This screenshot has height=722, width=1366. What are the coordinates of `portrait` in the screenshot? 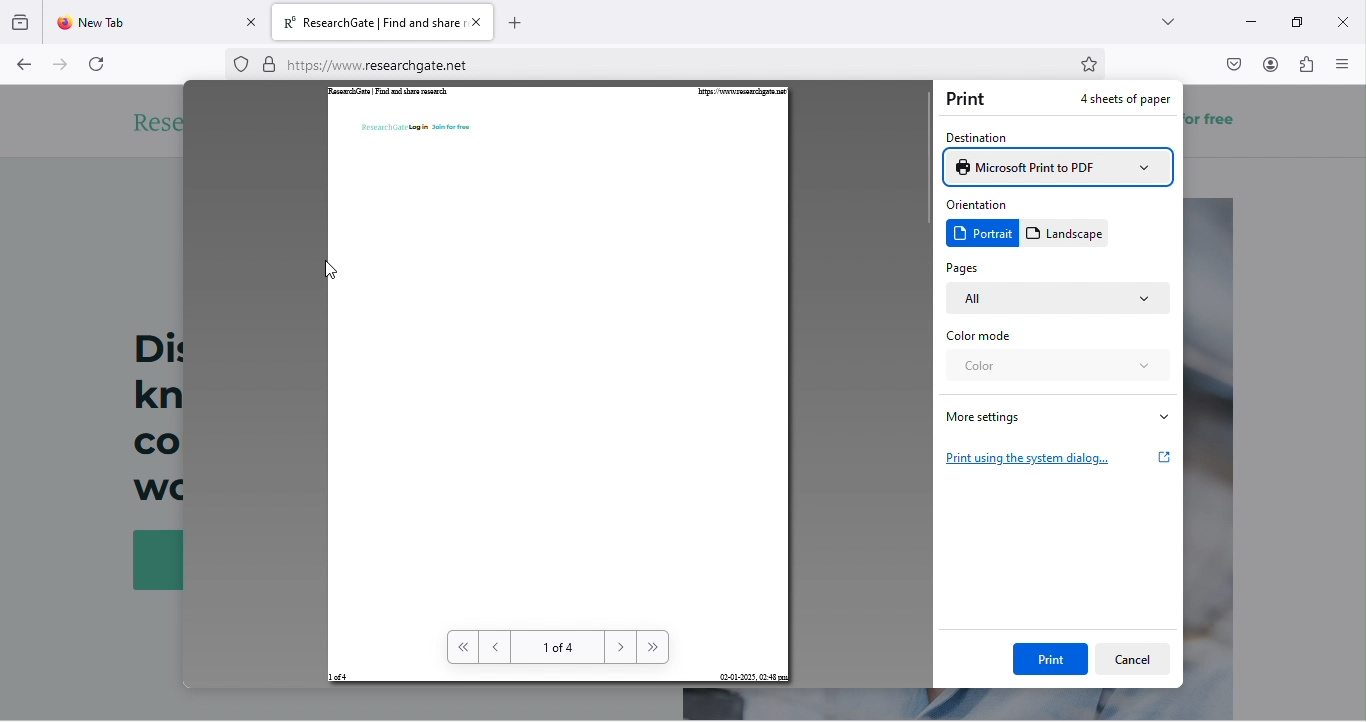 It's located at (981, 235).